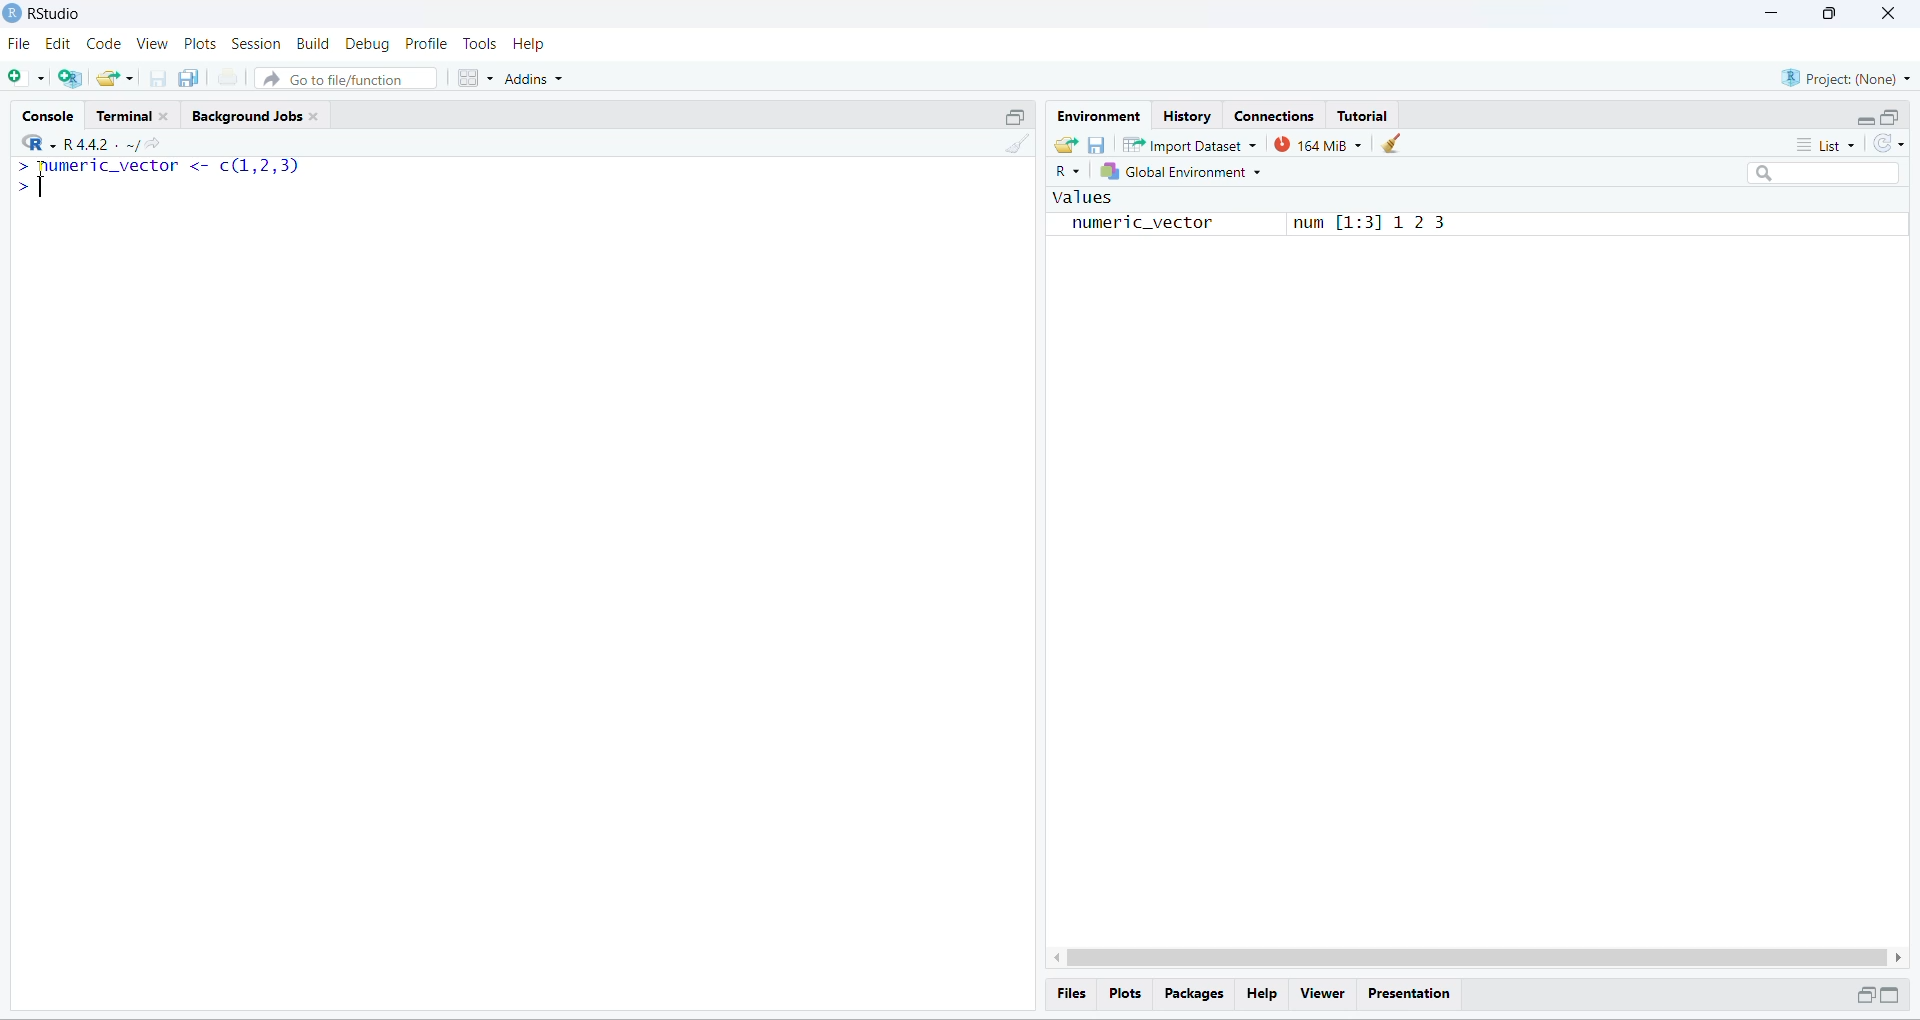  What do you see at coordinates (202, 44) in the screenshot?
I see `Plots` at bounding box center [202, 44].